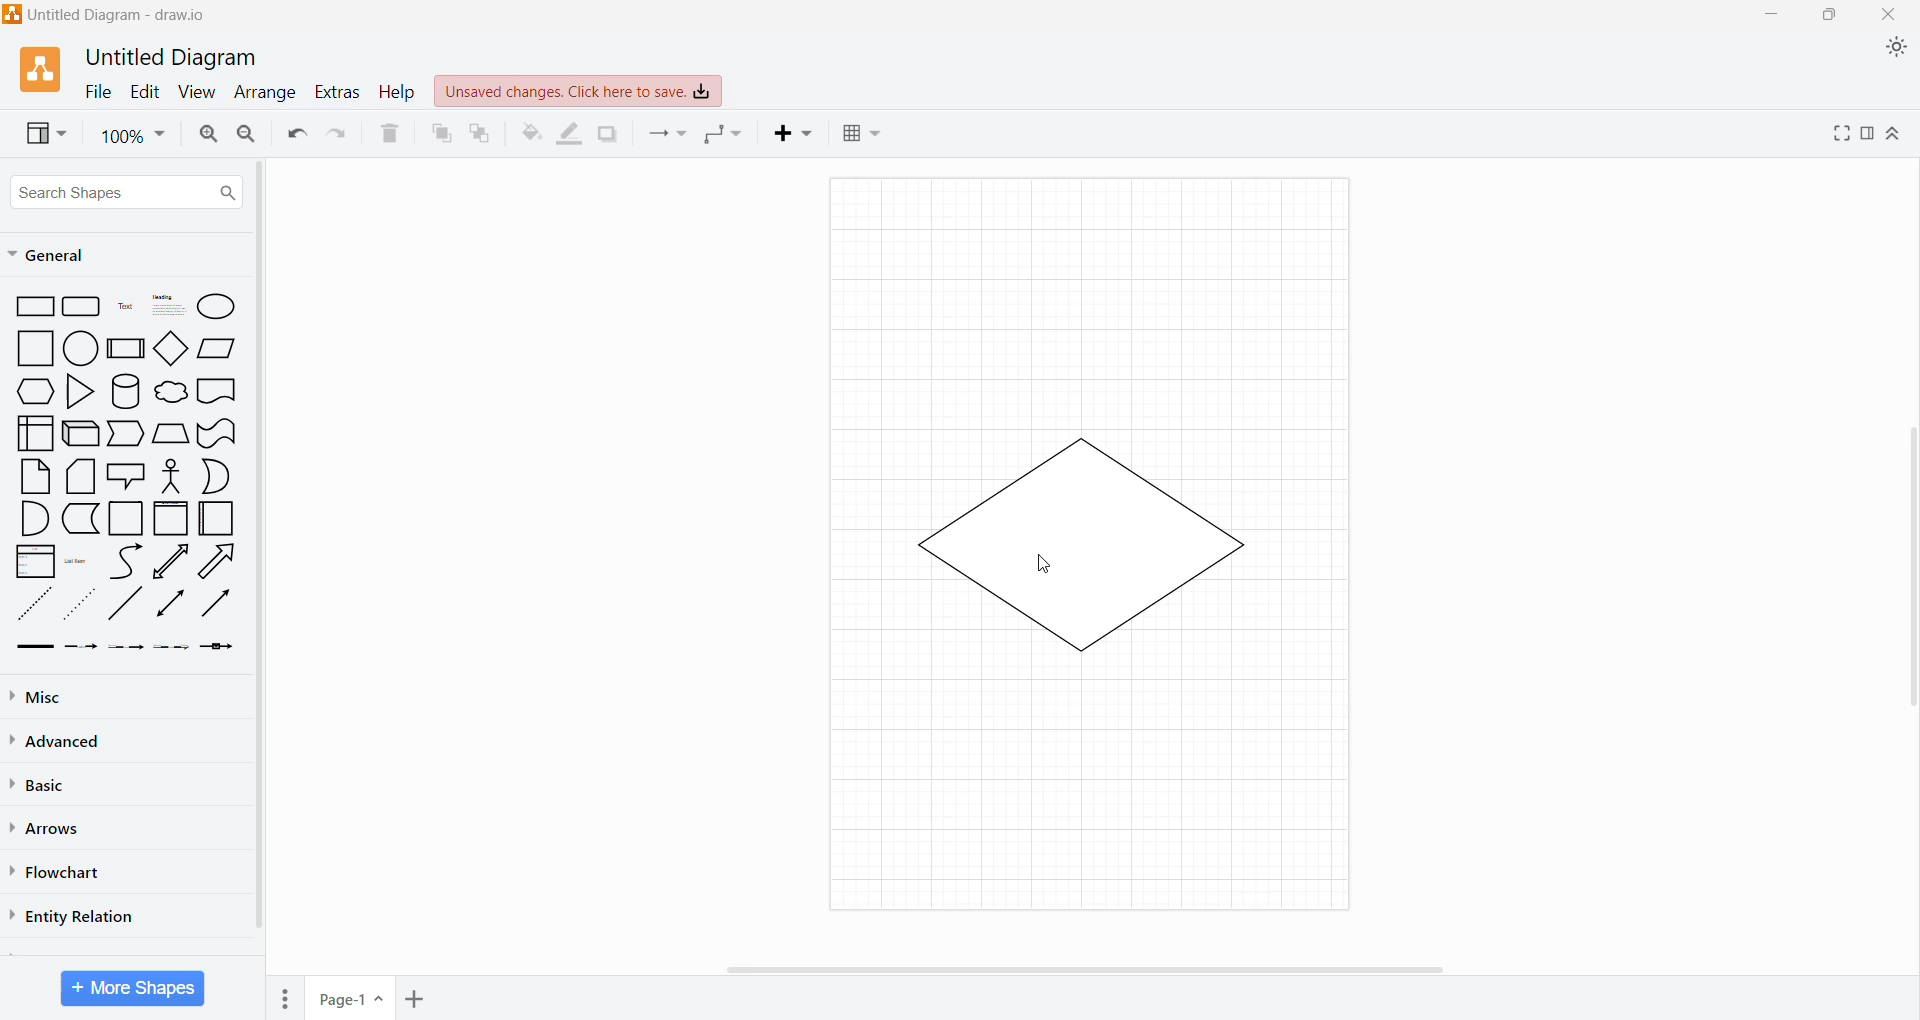 Image resolution: width=1920 pixels, height=1020 pixels. I want to click on Basic, so click(45, 783).